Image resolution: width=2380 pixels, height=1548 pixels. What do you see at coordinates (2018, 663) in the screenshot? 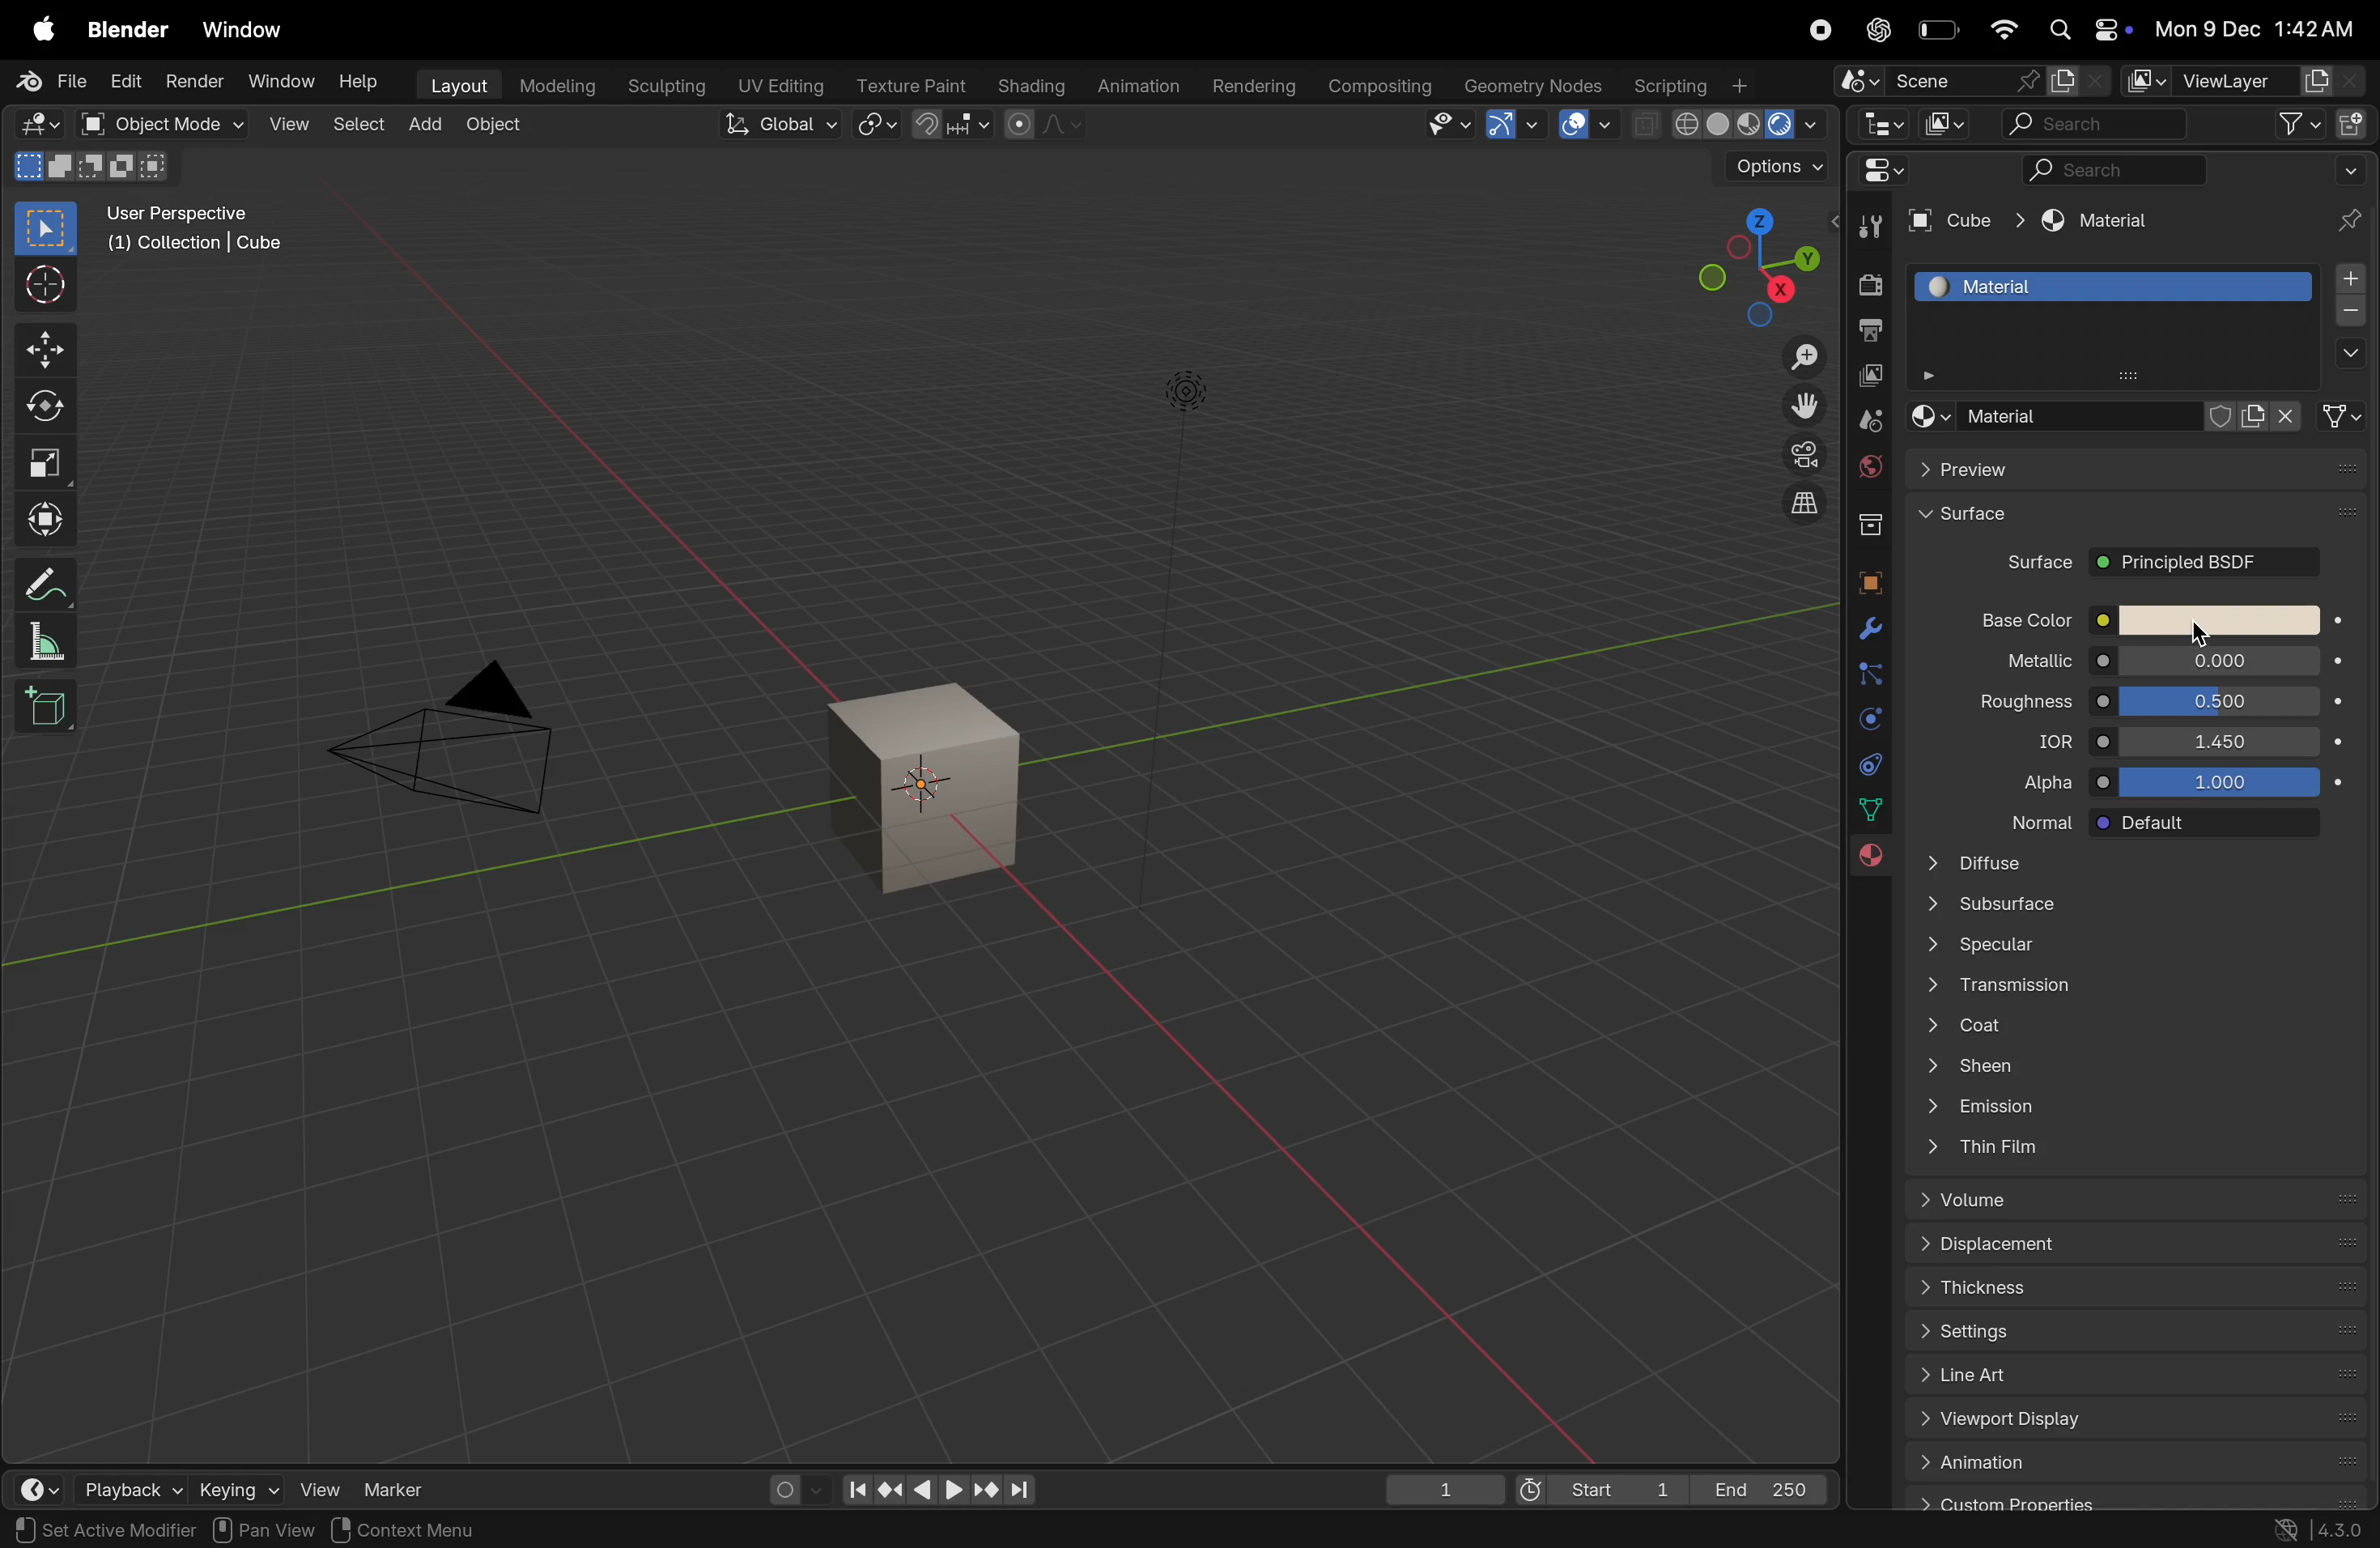
I see `metallic` at bounding box center [2018, 663].